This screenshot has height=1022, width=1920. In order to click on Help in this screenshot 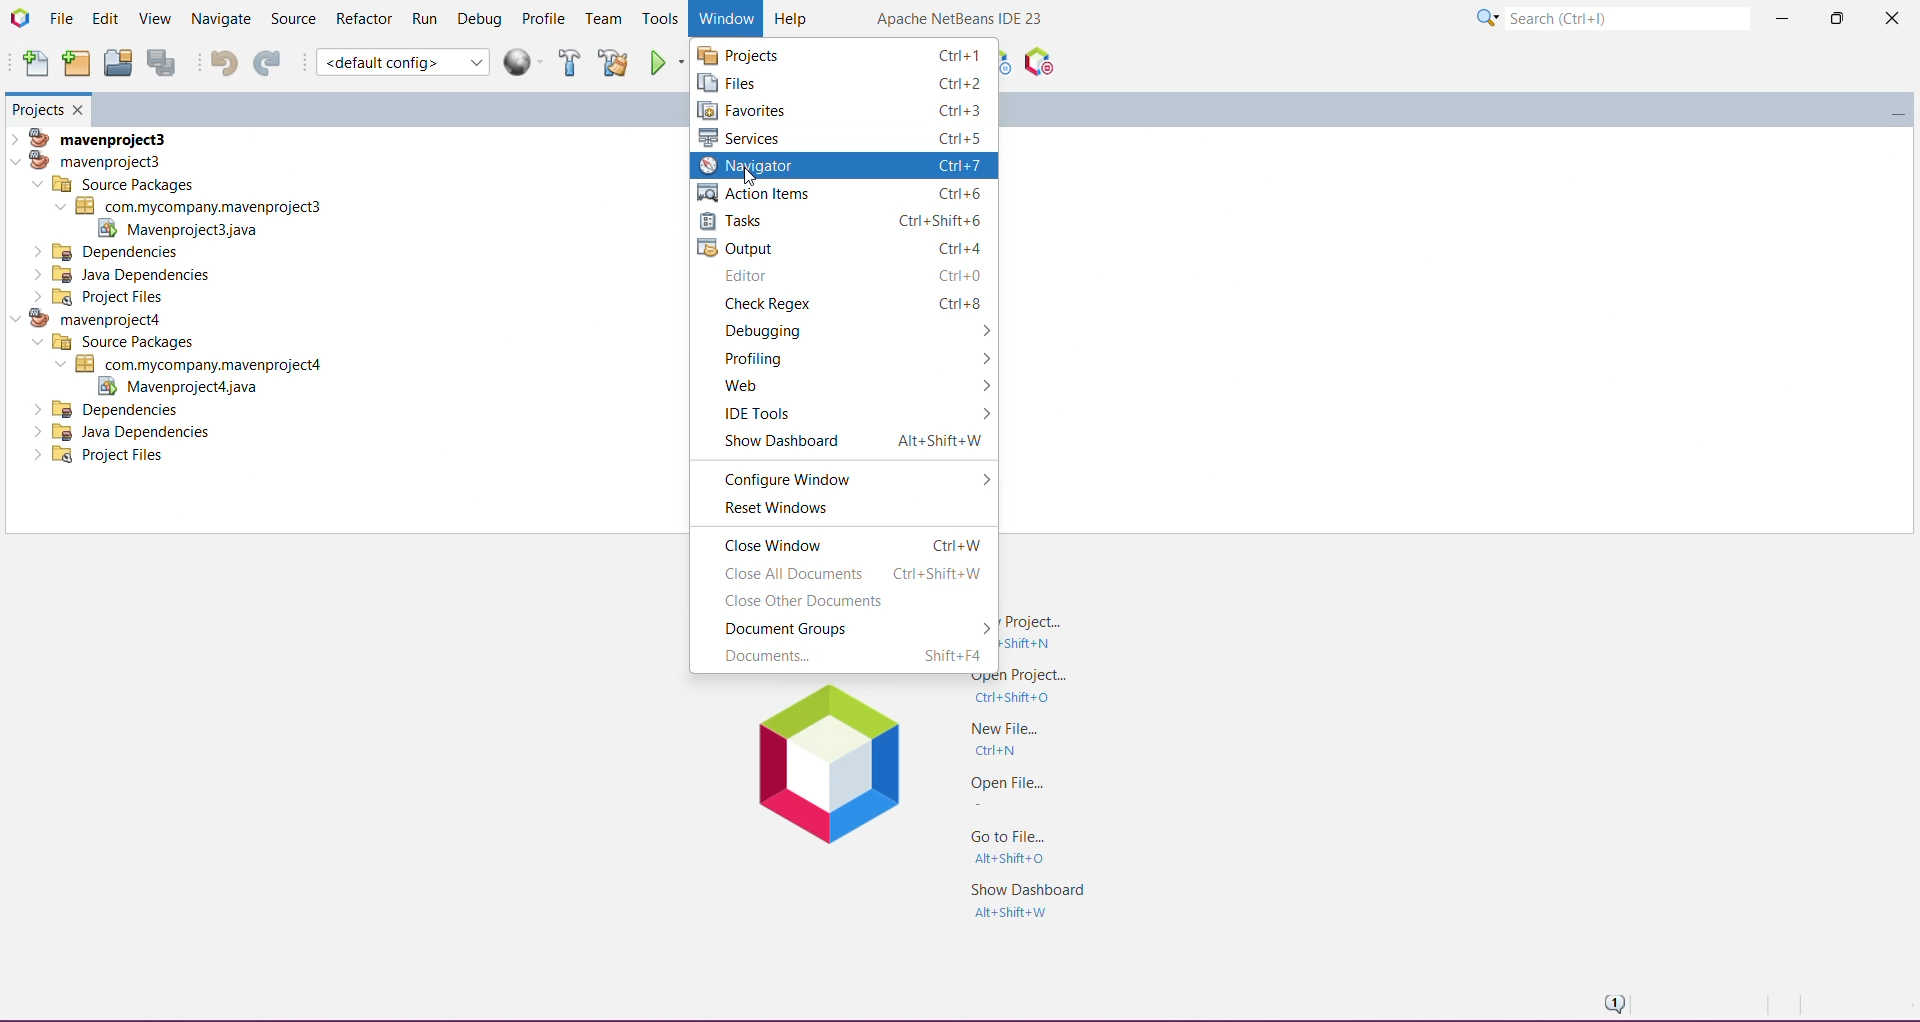, I will do `click(793, 17)`.